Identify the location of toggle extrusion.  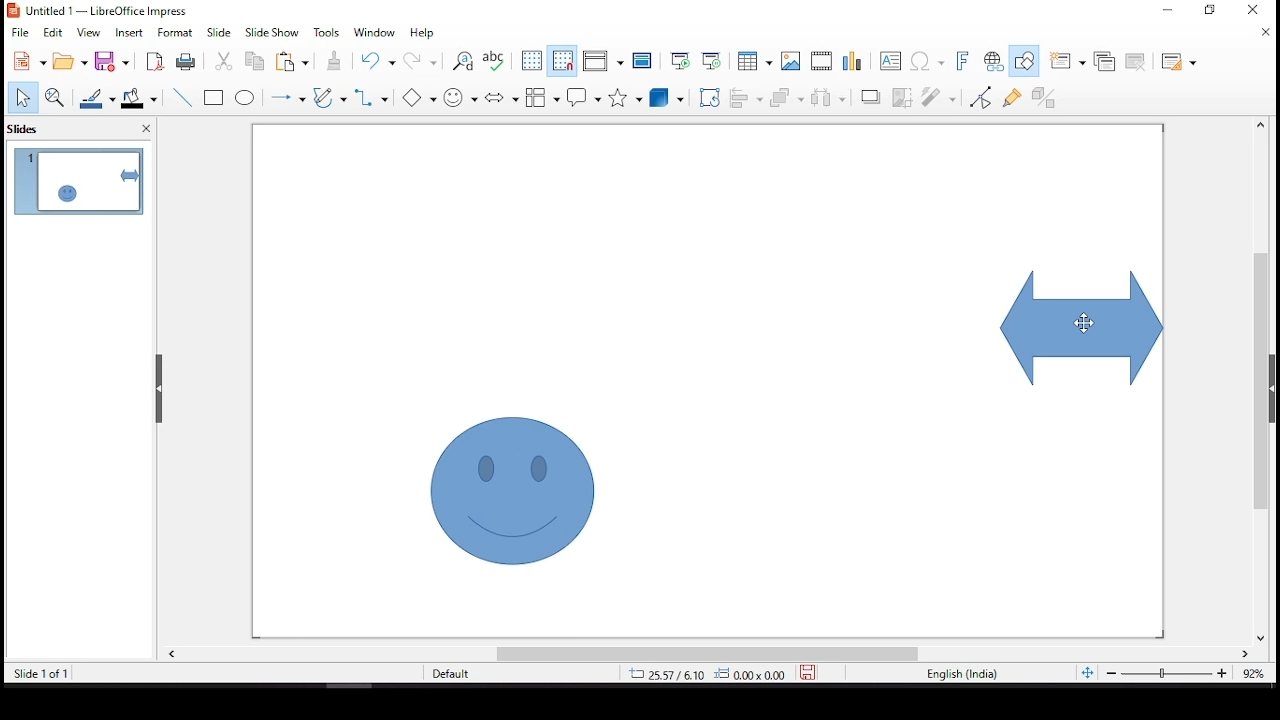
(1043, 99).